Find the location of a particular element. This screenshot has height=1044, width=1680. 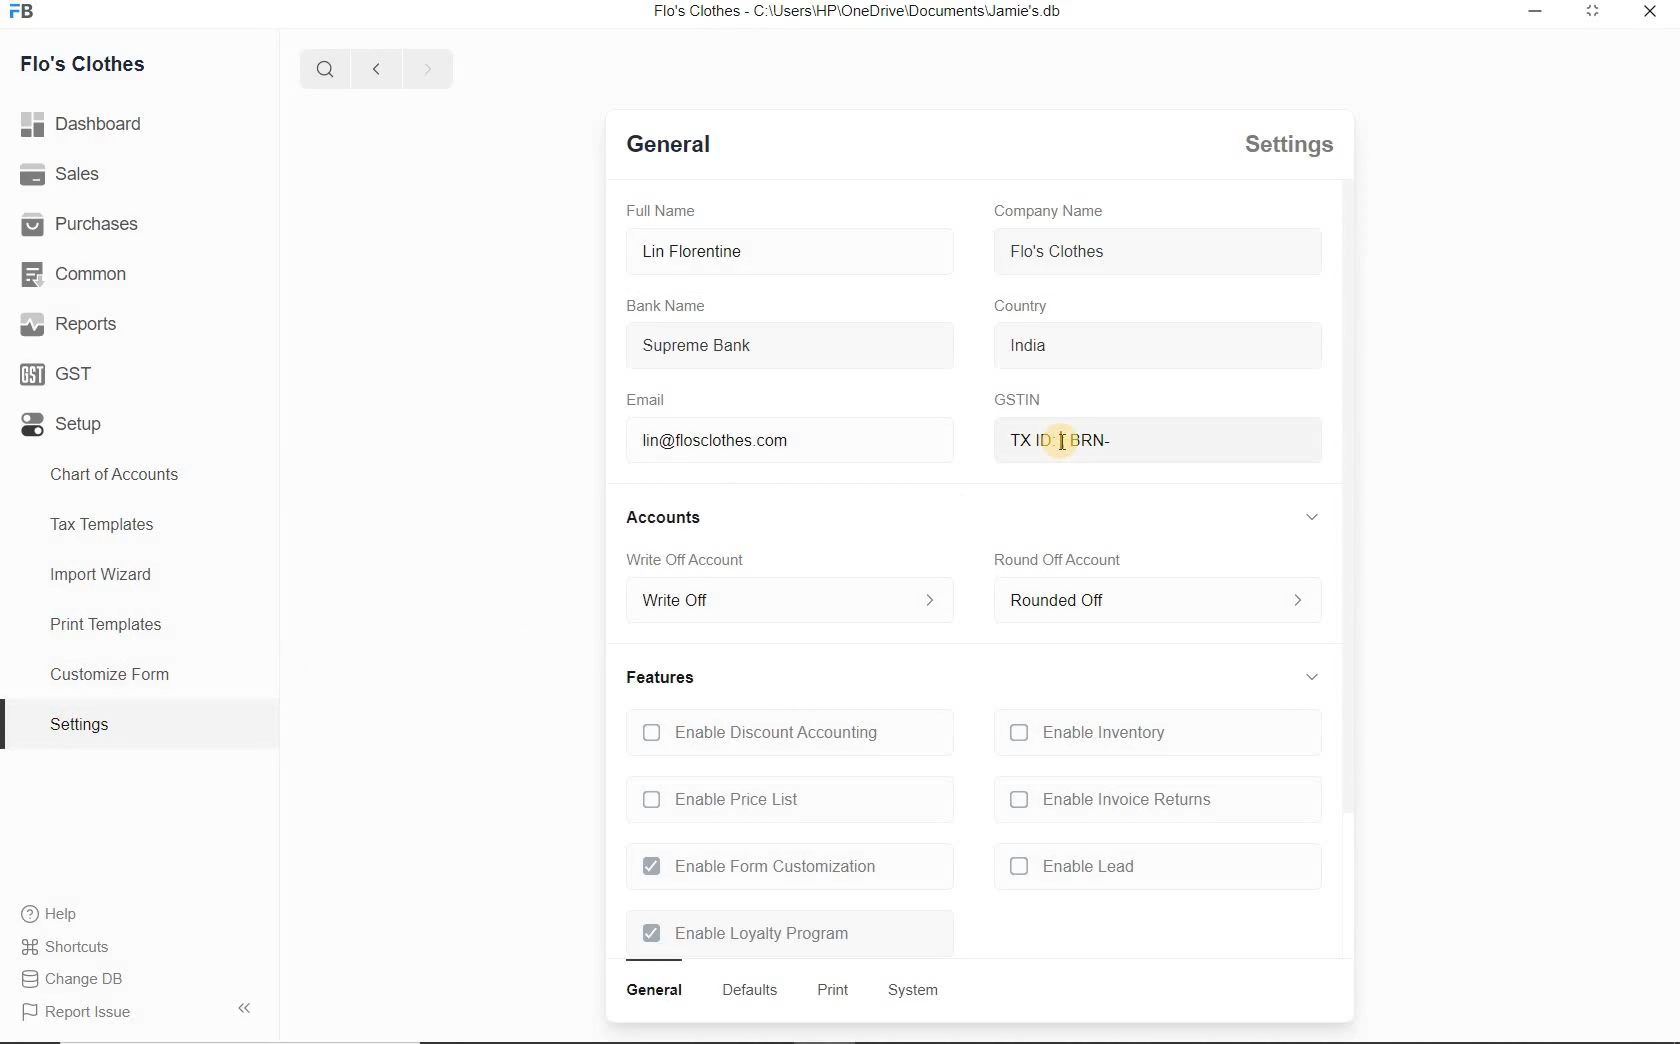

settings is located at coordinates (1281, 146).